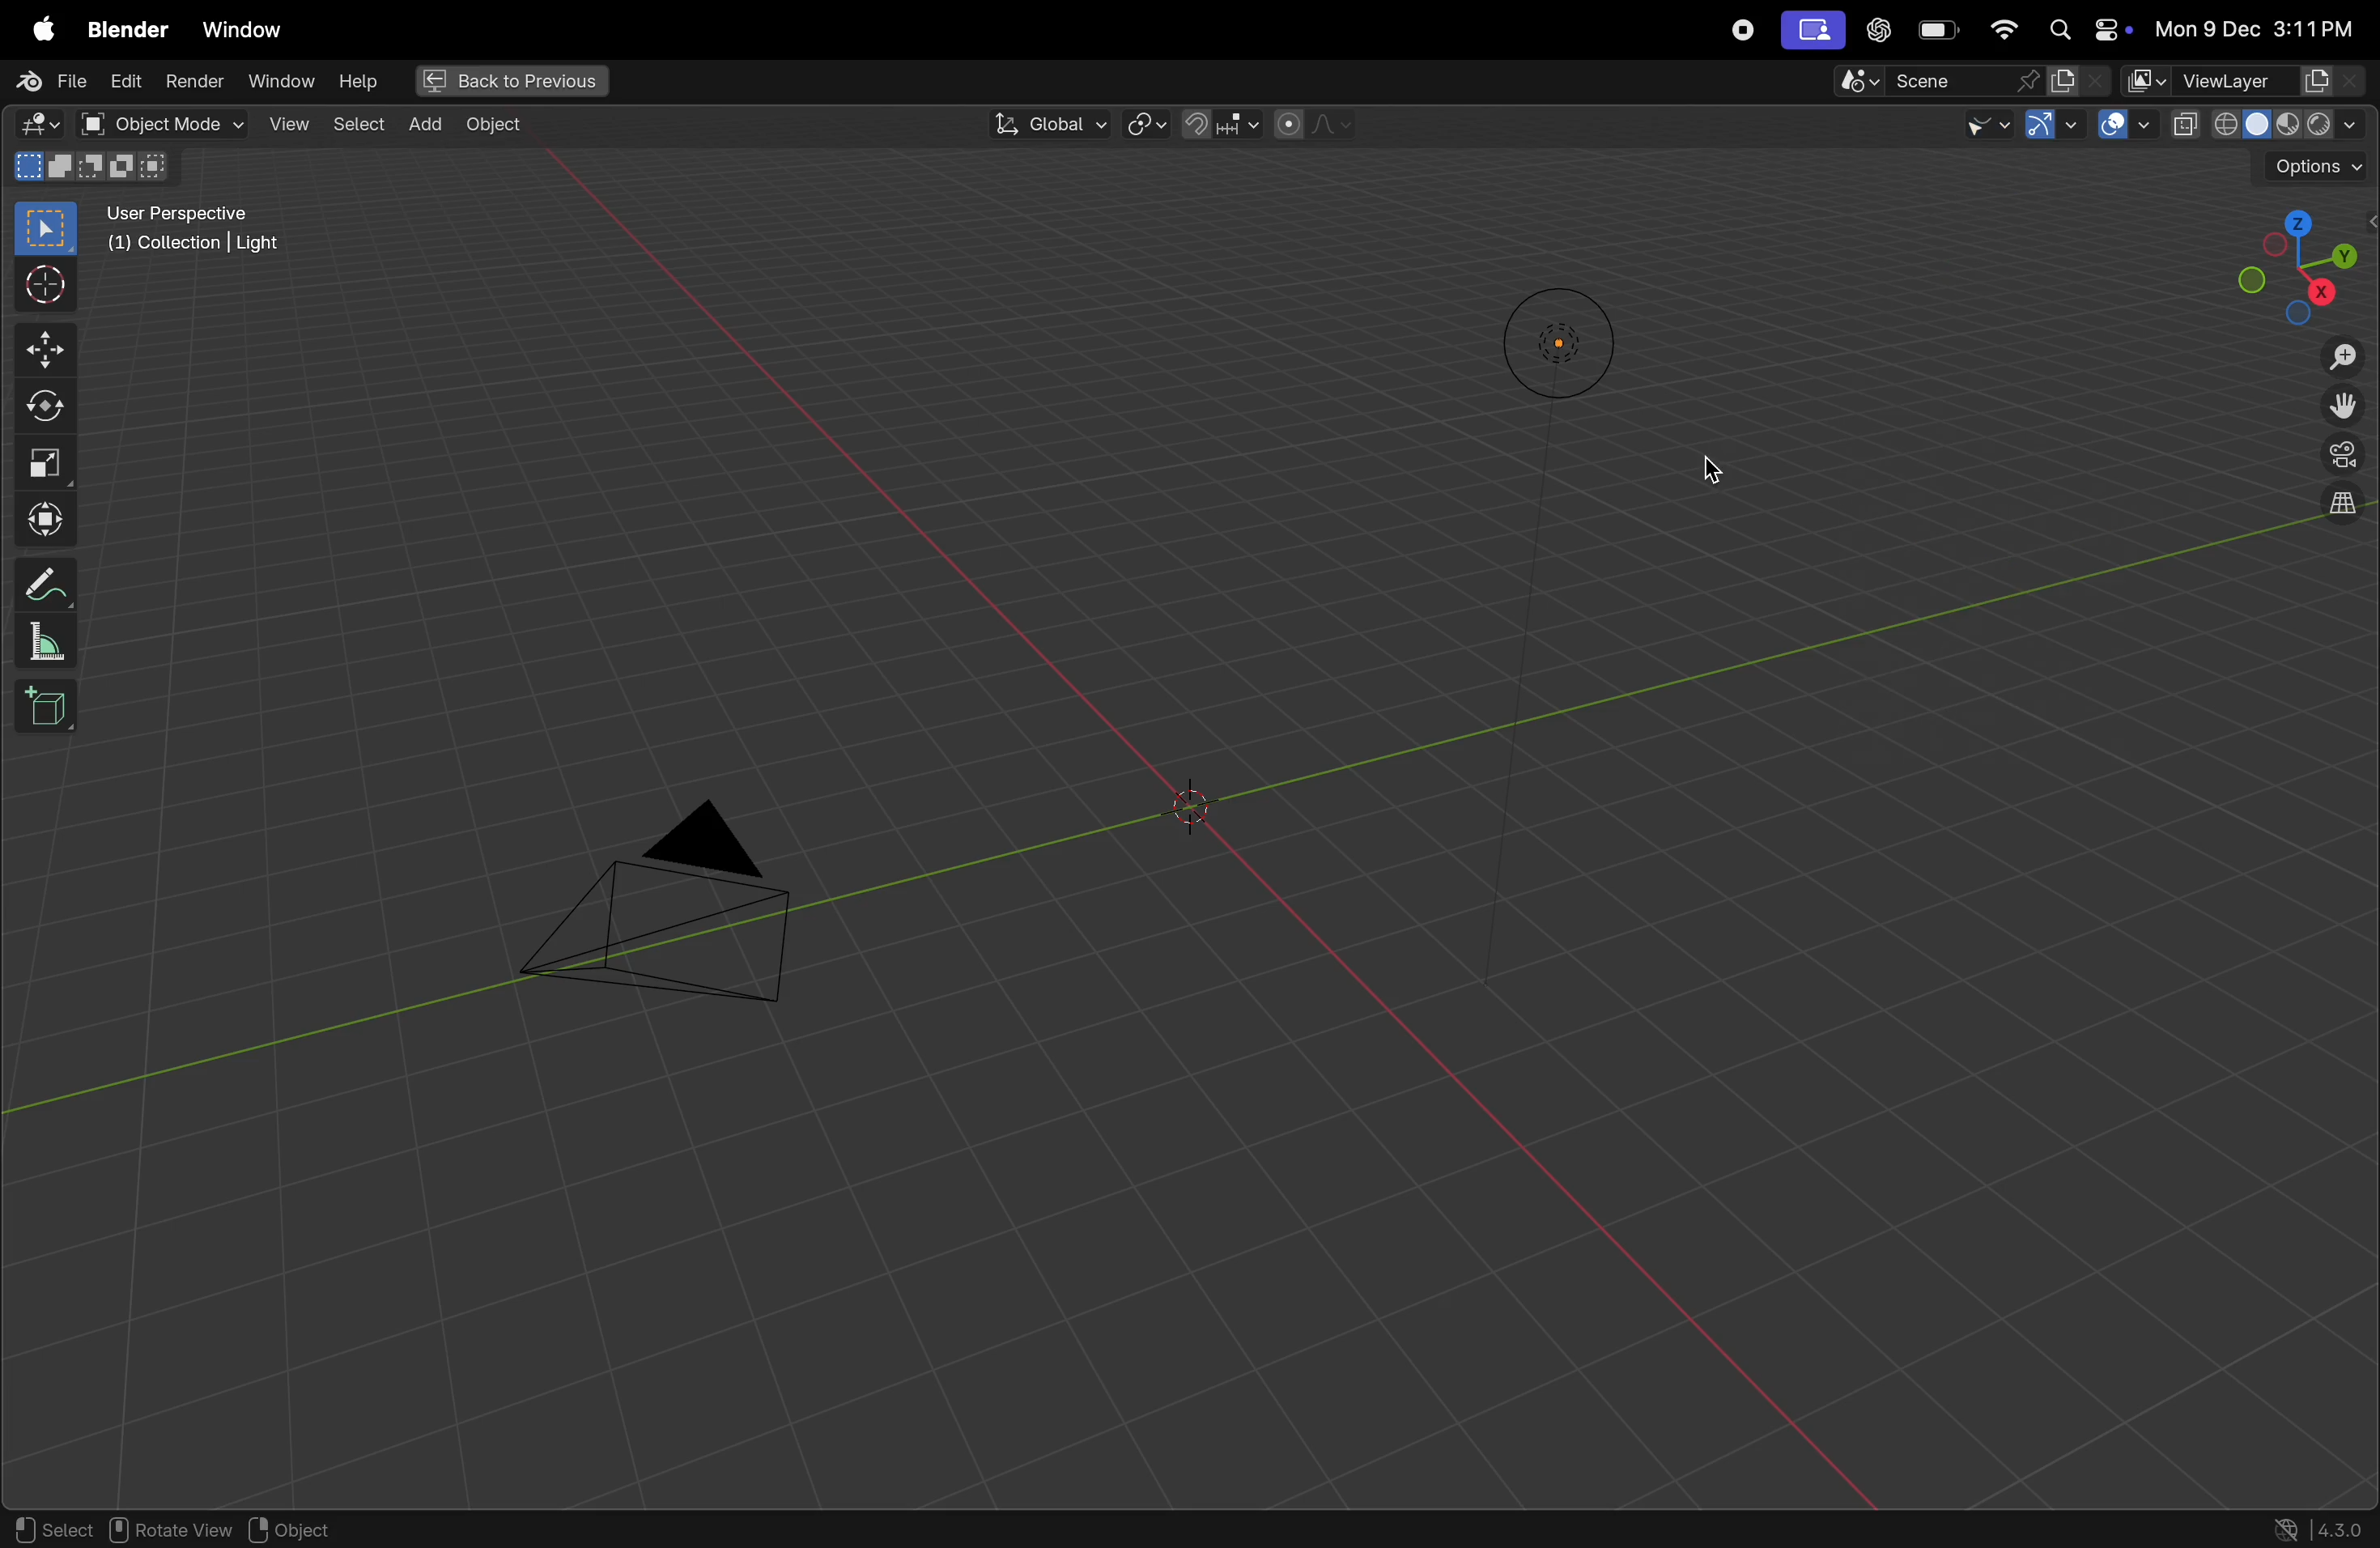 The height and width of the screenshot is (1548, 2380). What do you see at coordinates (511, 81) in the screenshot?
I see `back to previous` at bounding box center [511, 81].